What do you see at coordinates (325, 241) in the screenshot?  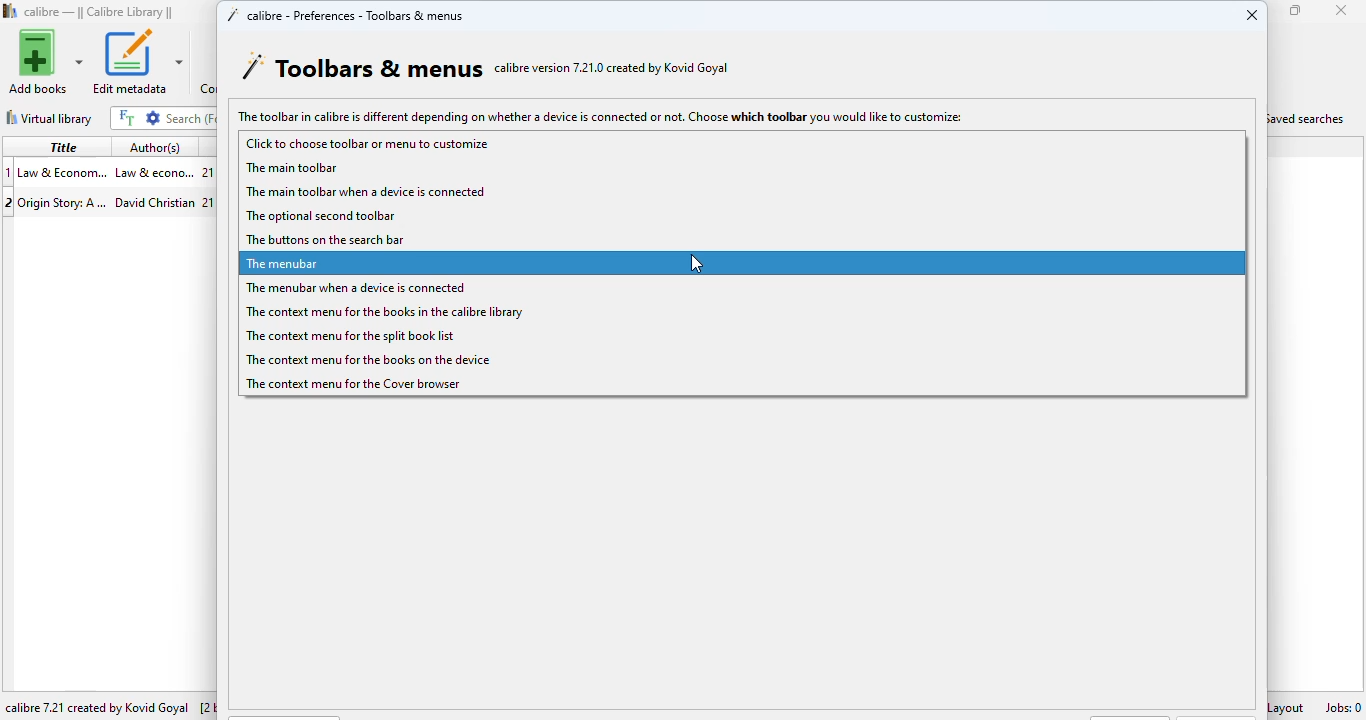 I see `the buttons on the search bar` at bounding box center [325, 241].